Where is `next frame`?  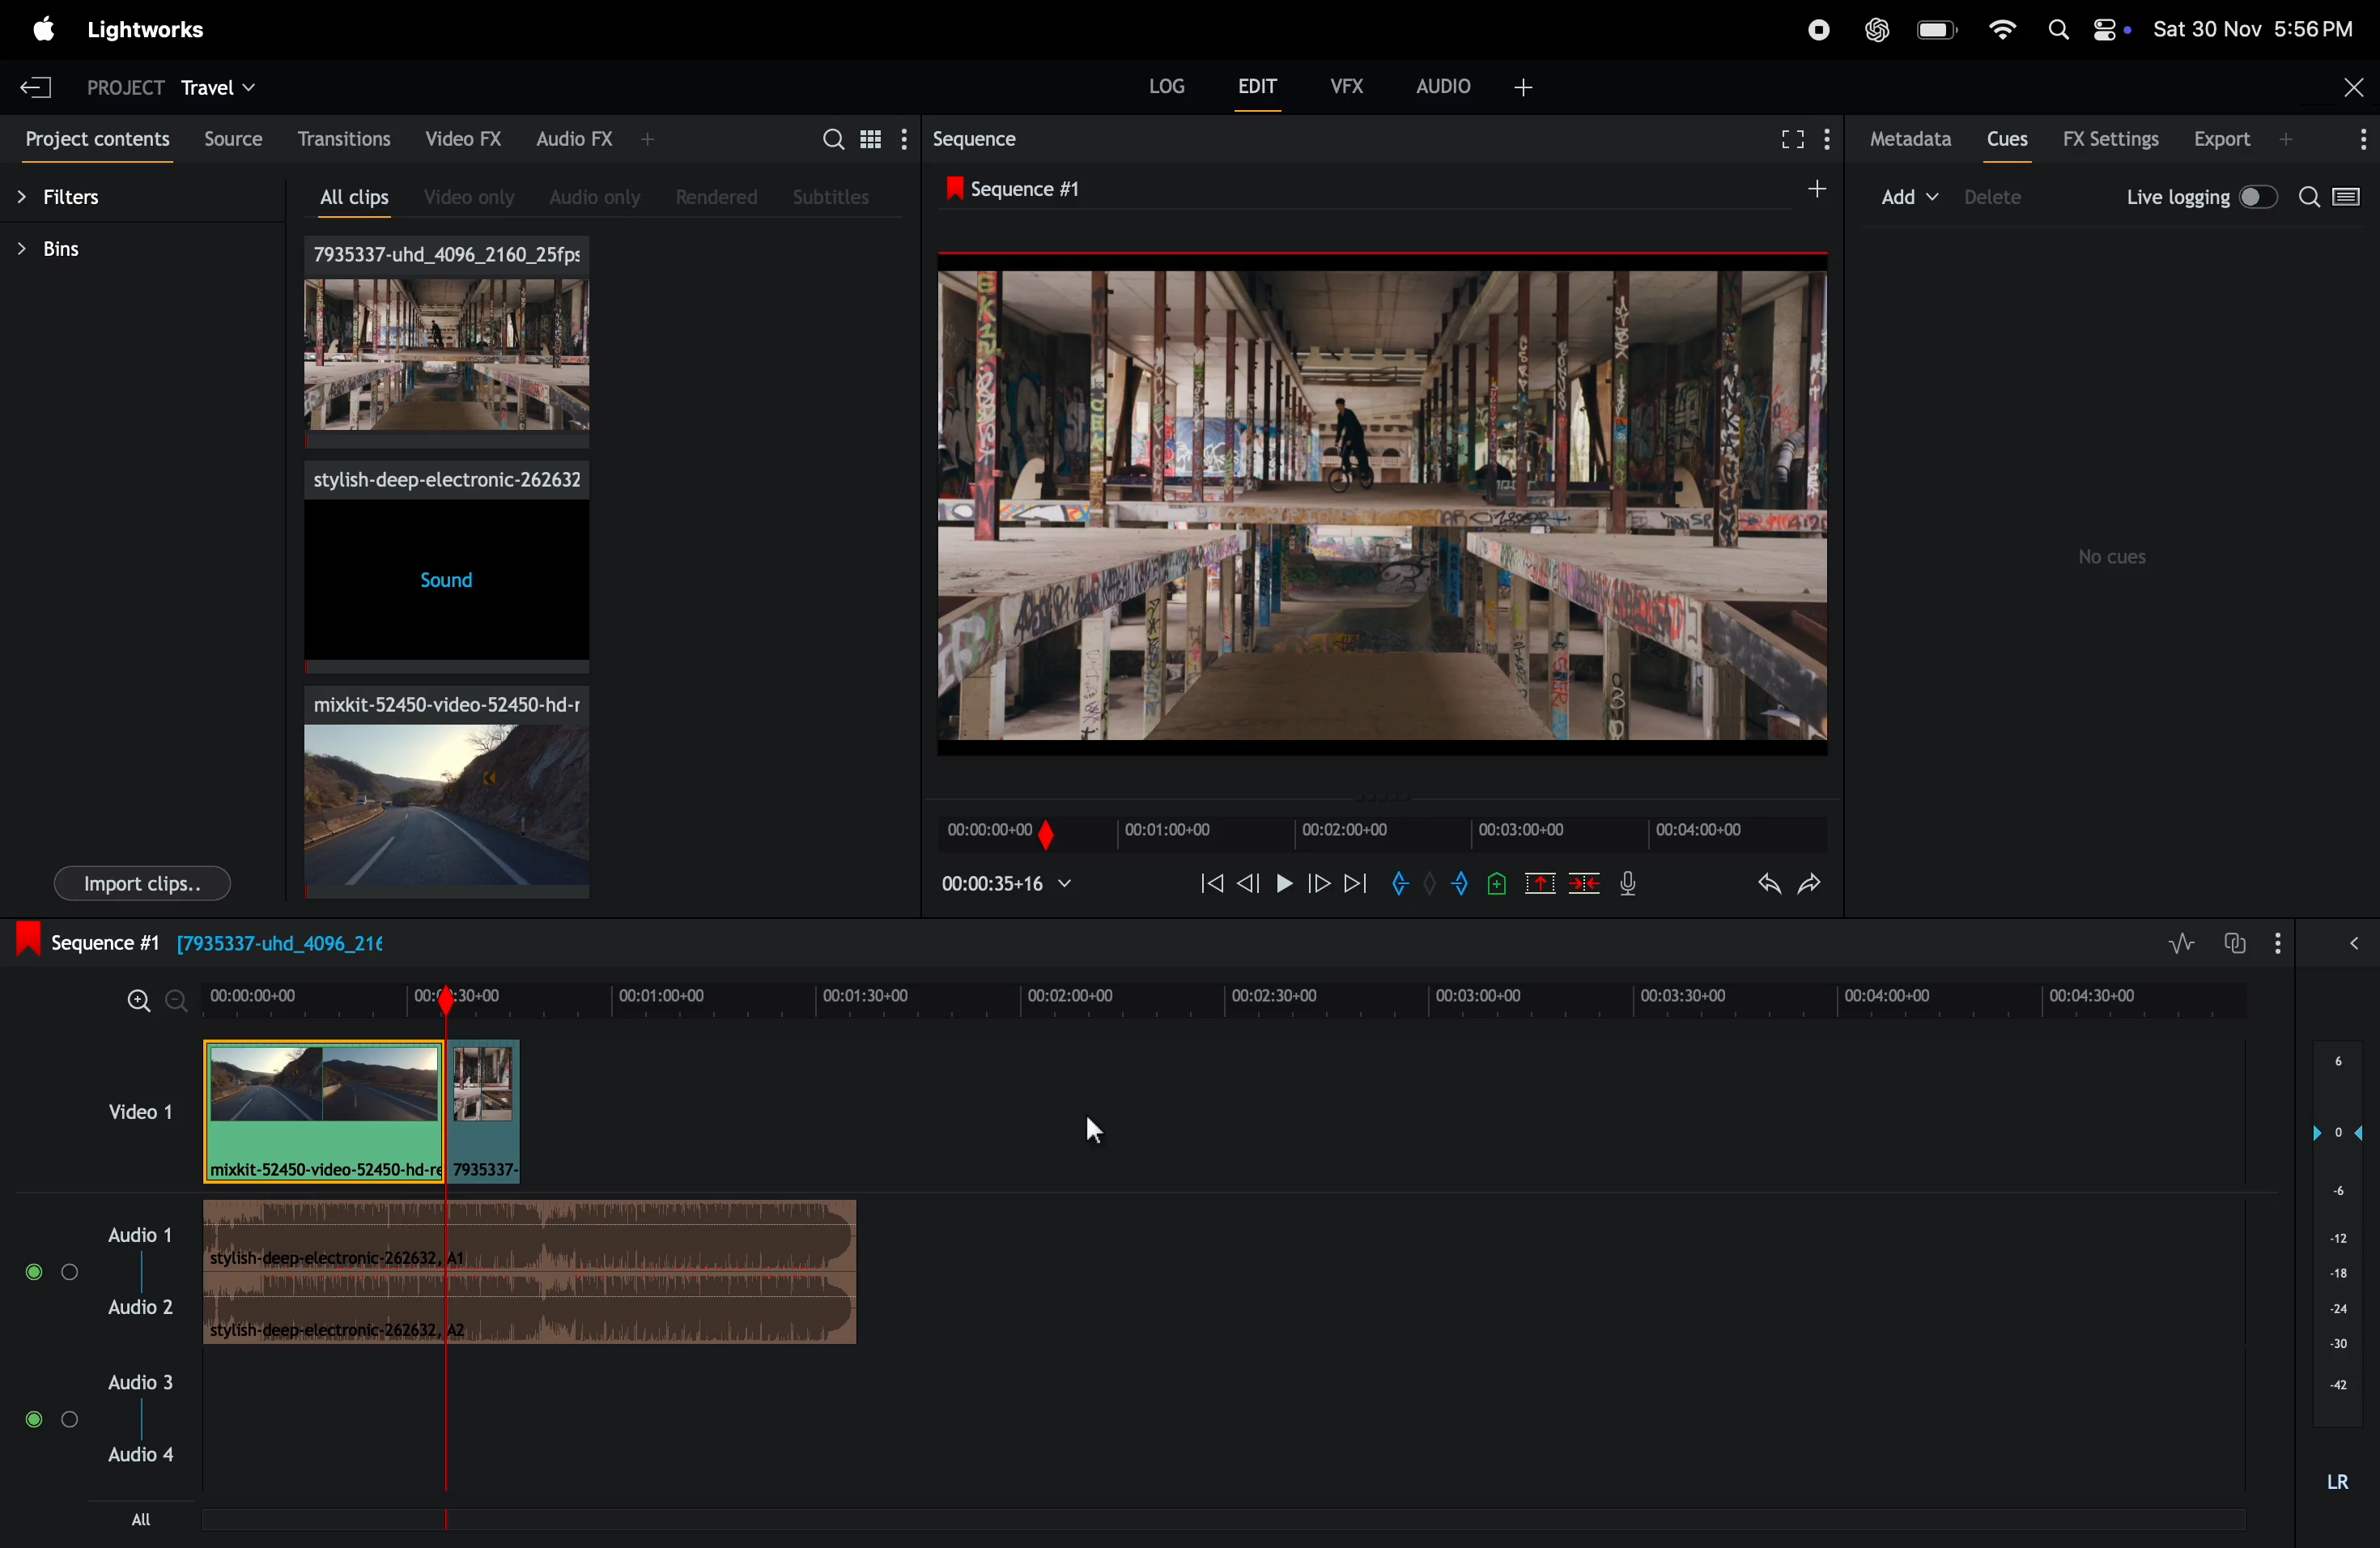 next frame is located at coordinates (1320, 886).